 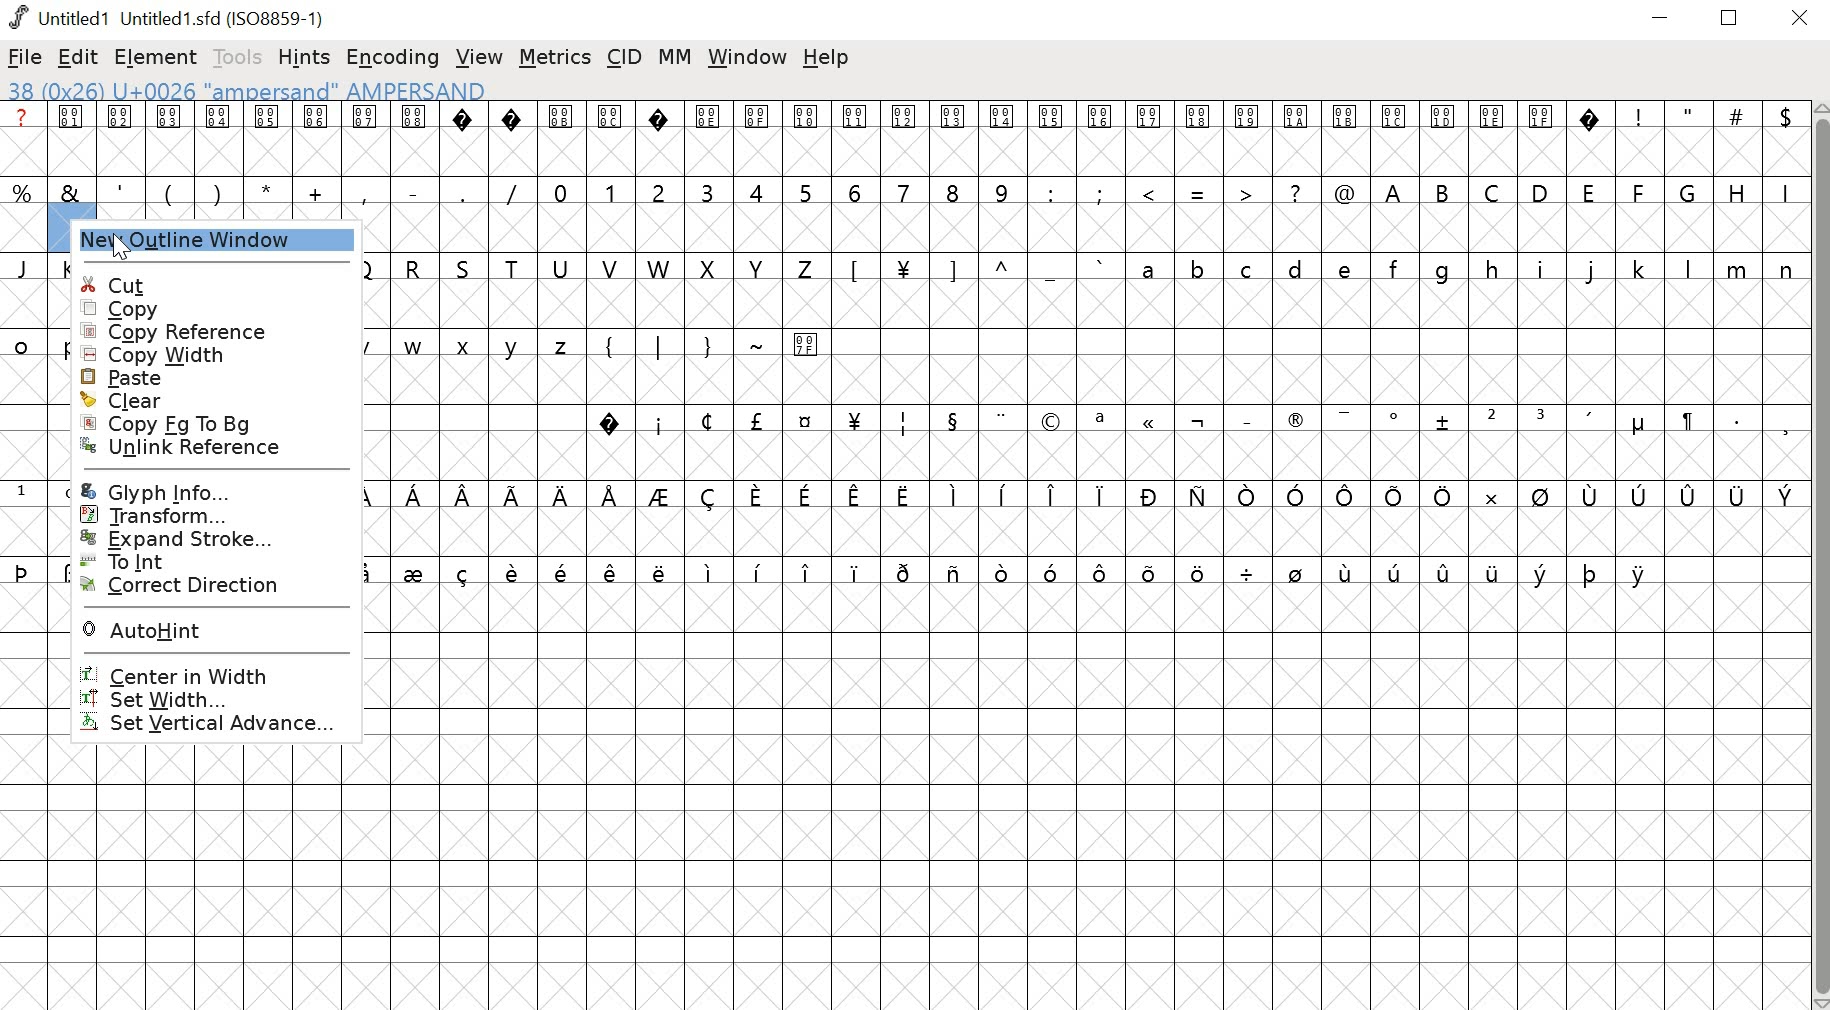 I want to click on $, so click(x=1783, y=139).